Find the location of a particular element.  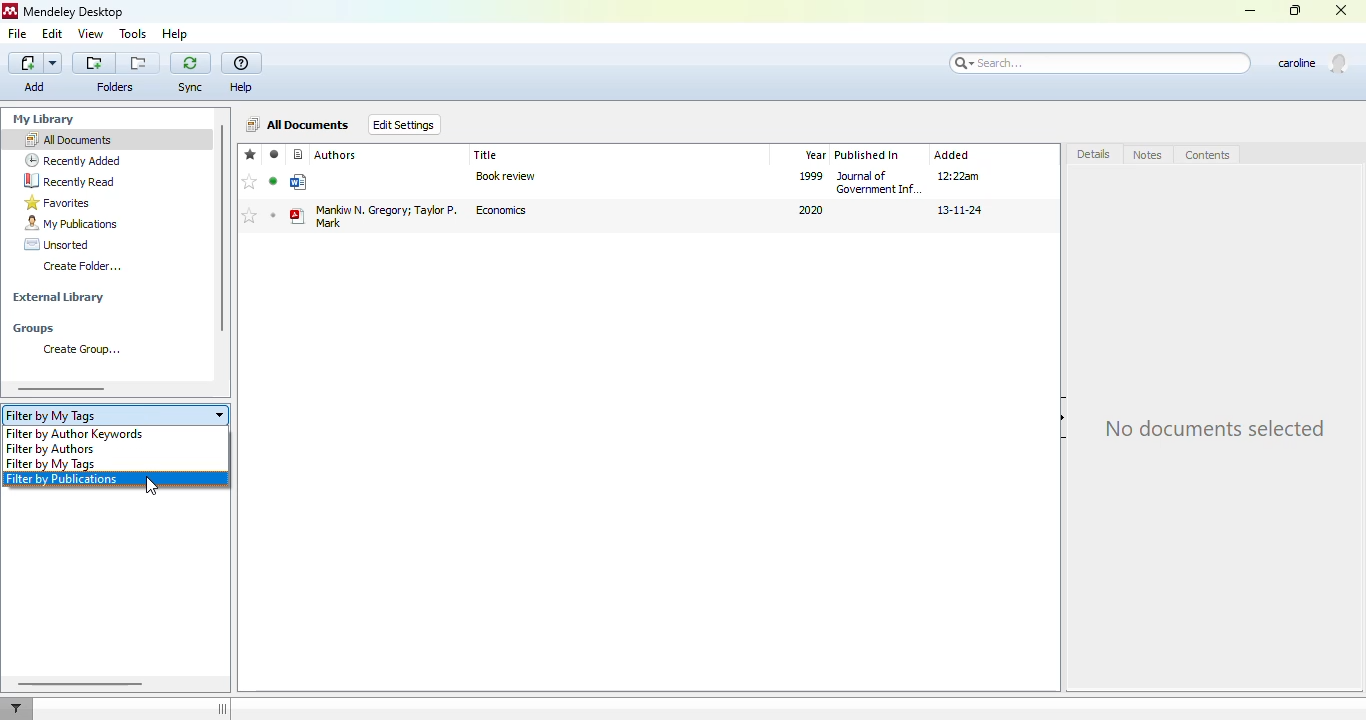

external library is located at coordinates (59, 297).